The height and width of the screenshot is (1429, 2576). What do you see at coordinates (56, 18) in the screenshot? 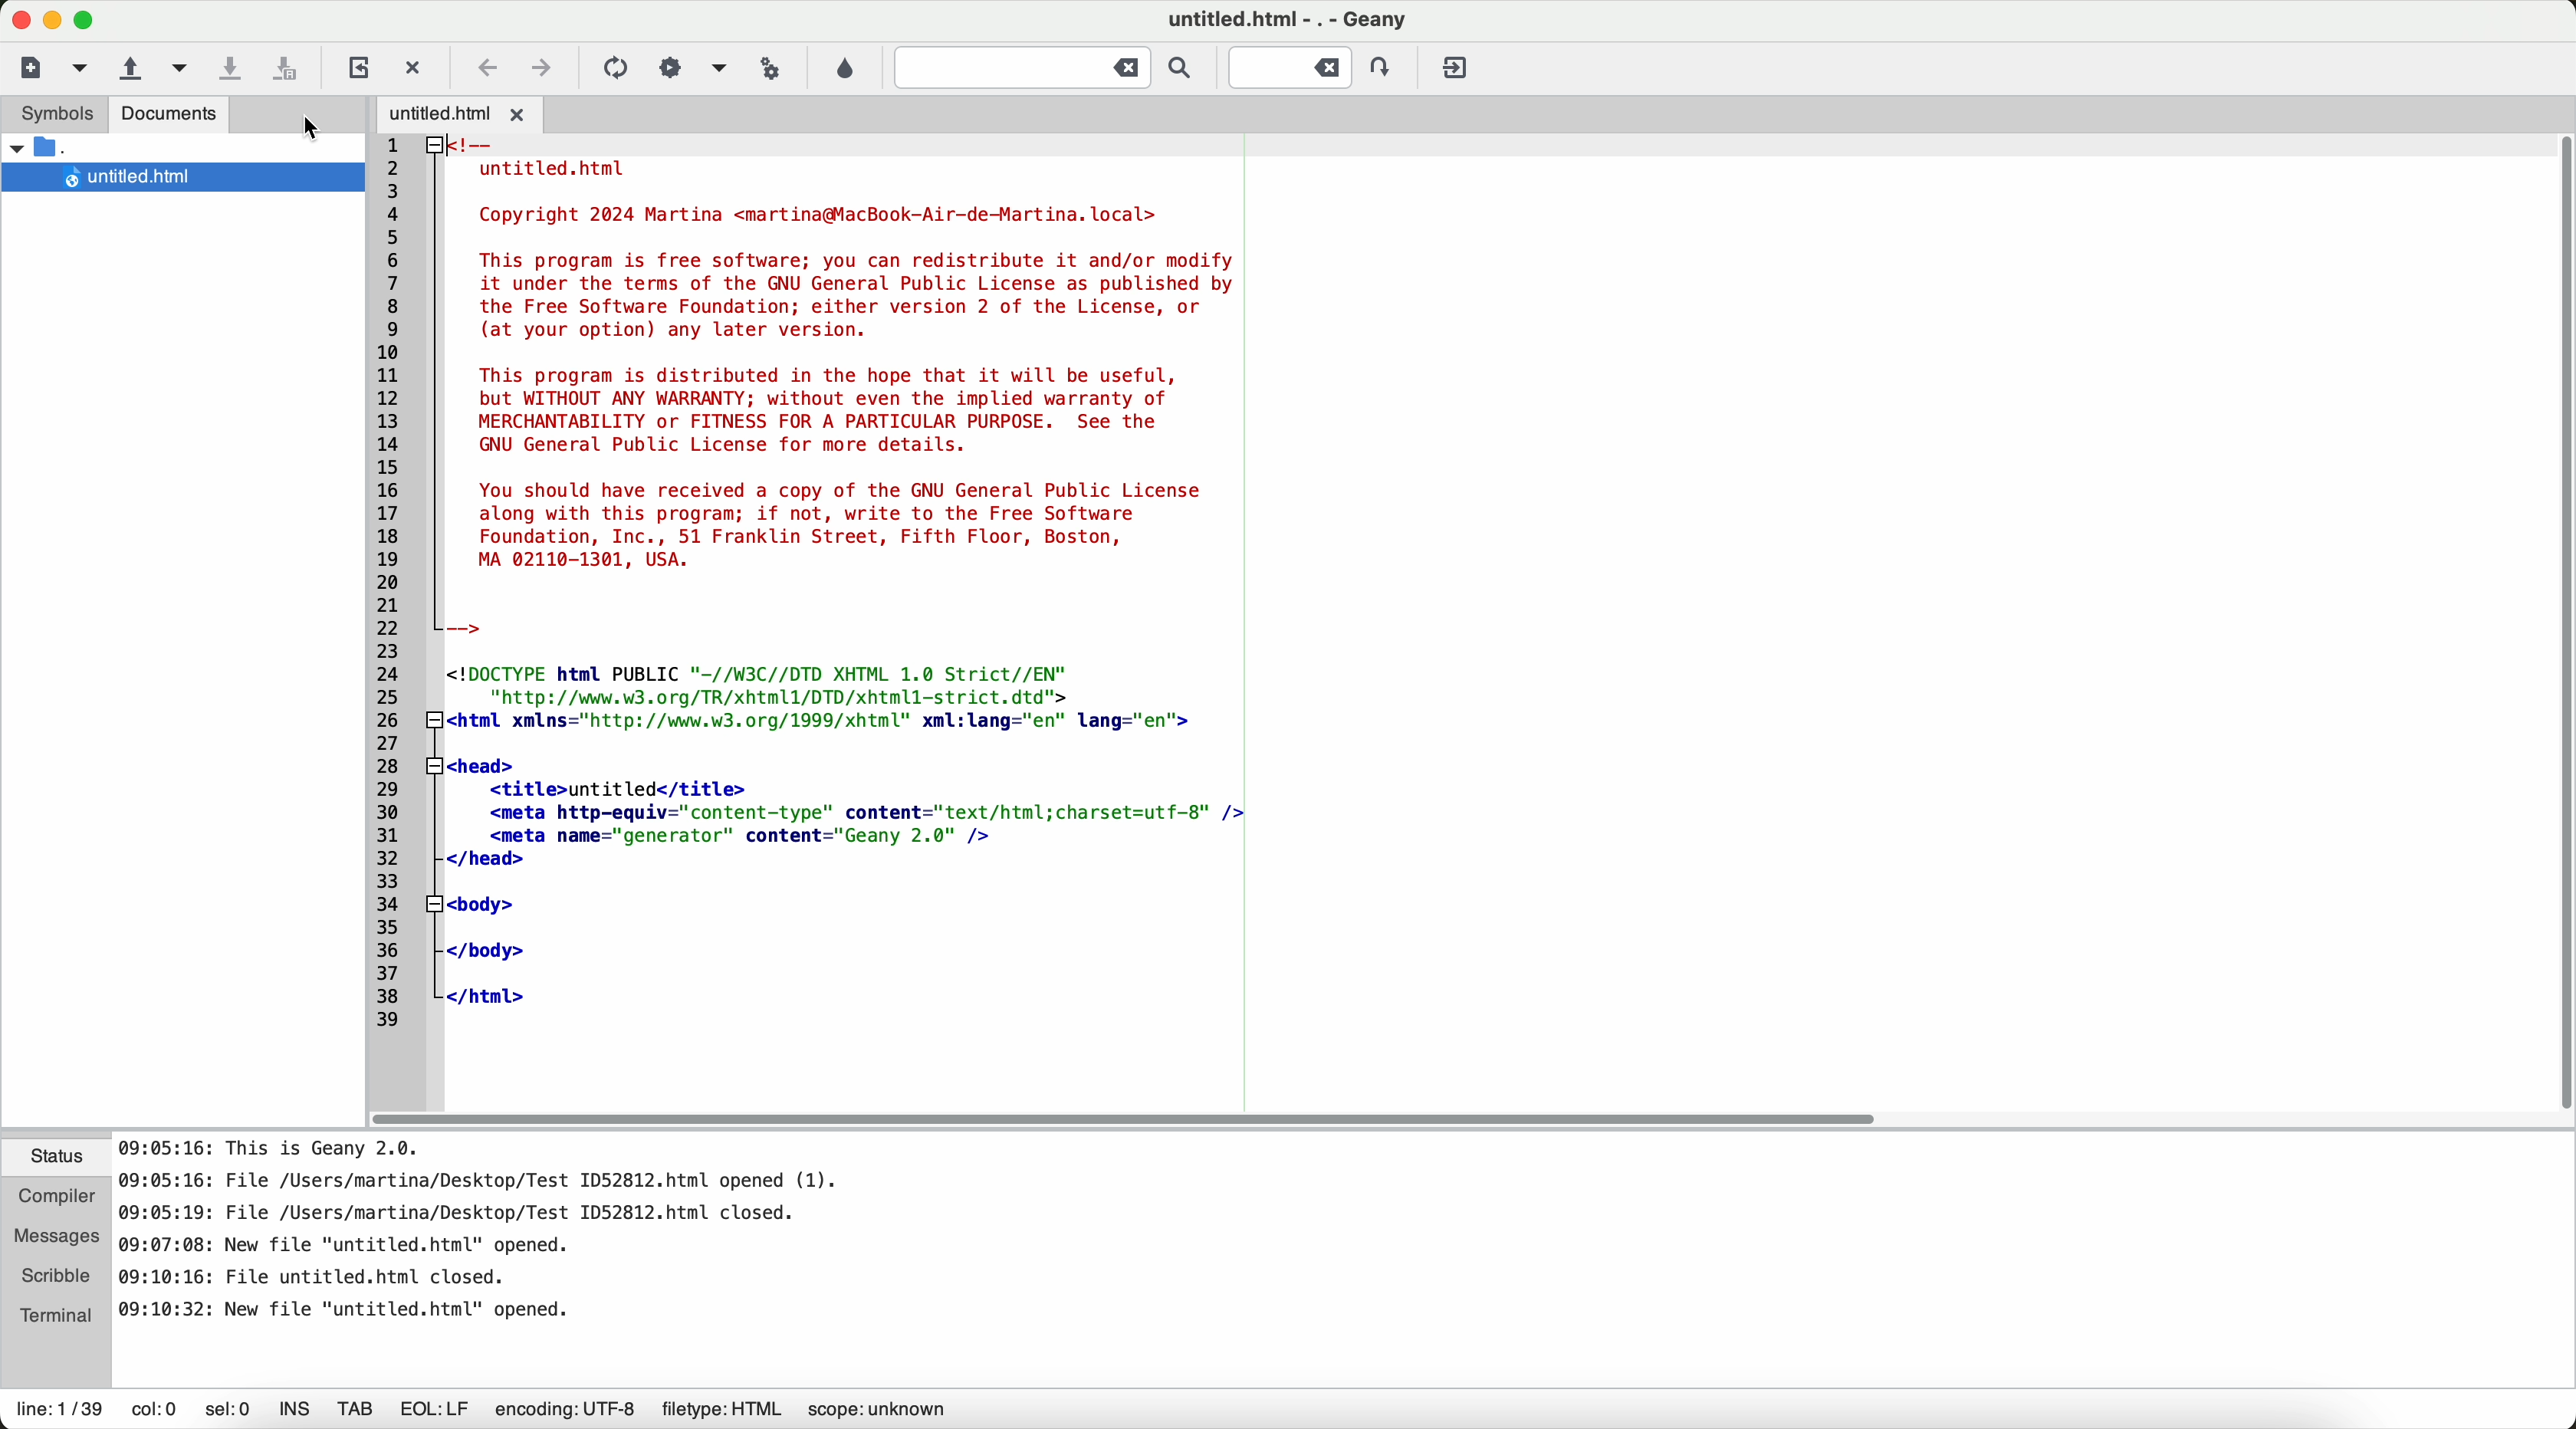
I see `screen buttons` at bounding box center [56, 18].